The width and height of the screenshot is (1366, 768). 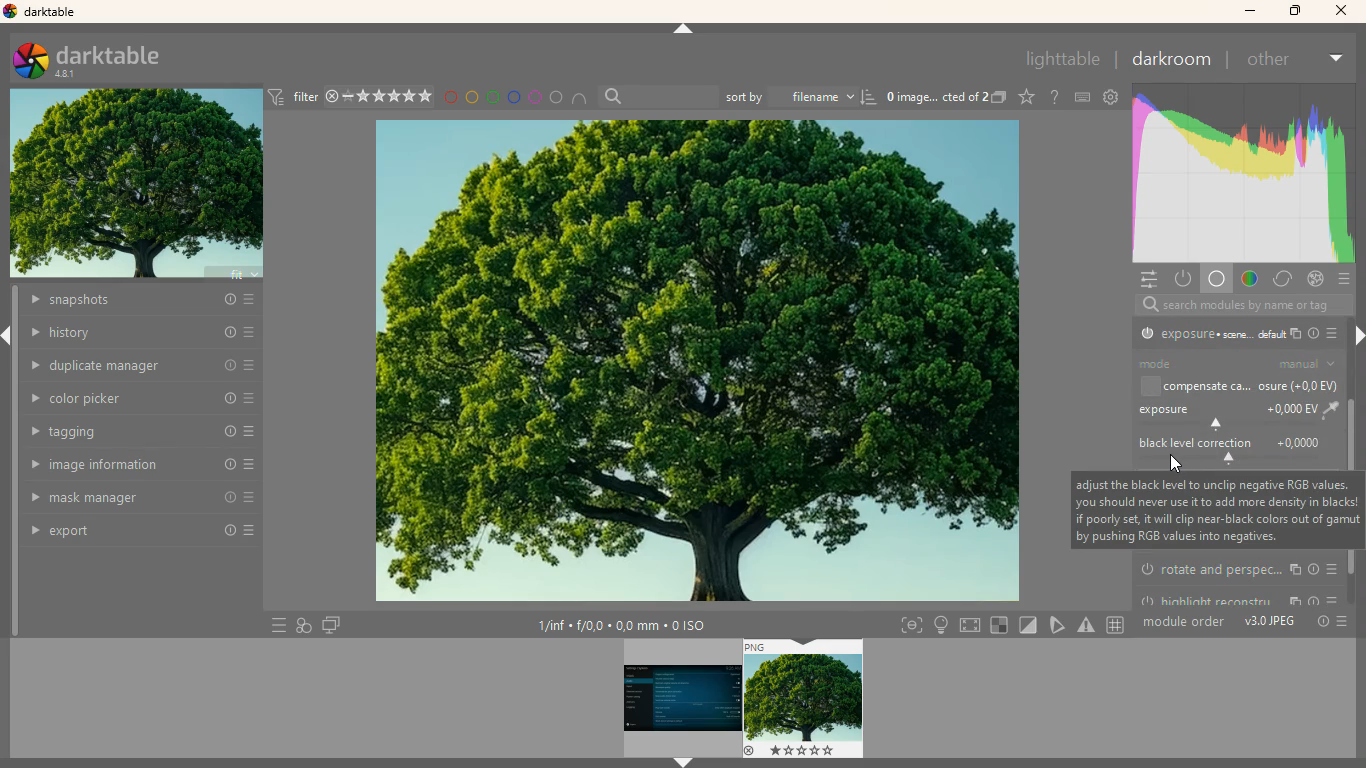 What do you see at coordinates (578, 98) in the screenshot?
I see `semi circle` at bounding box center [578, 98].